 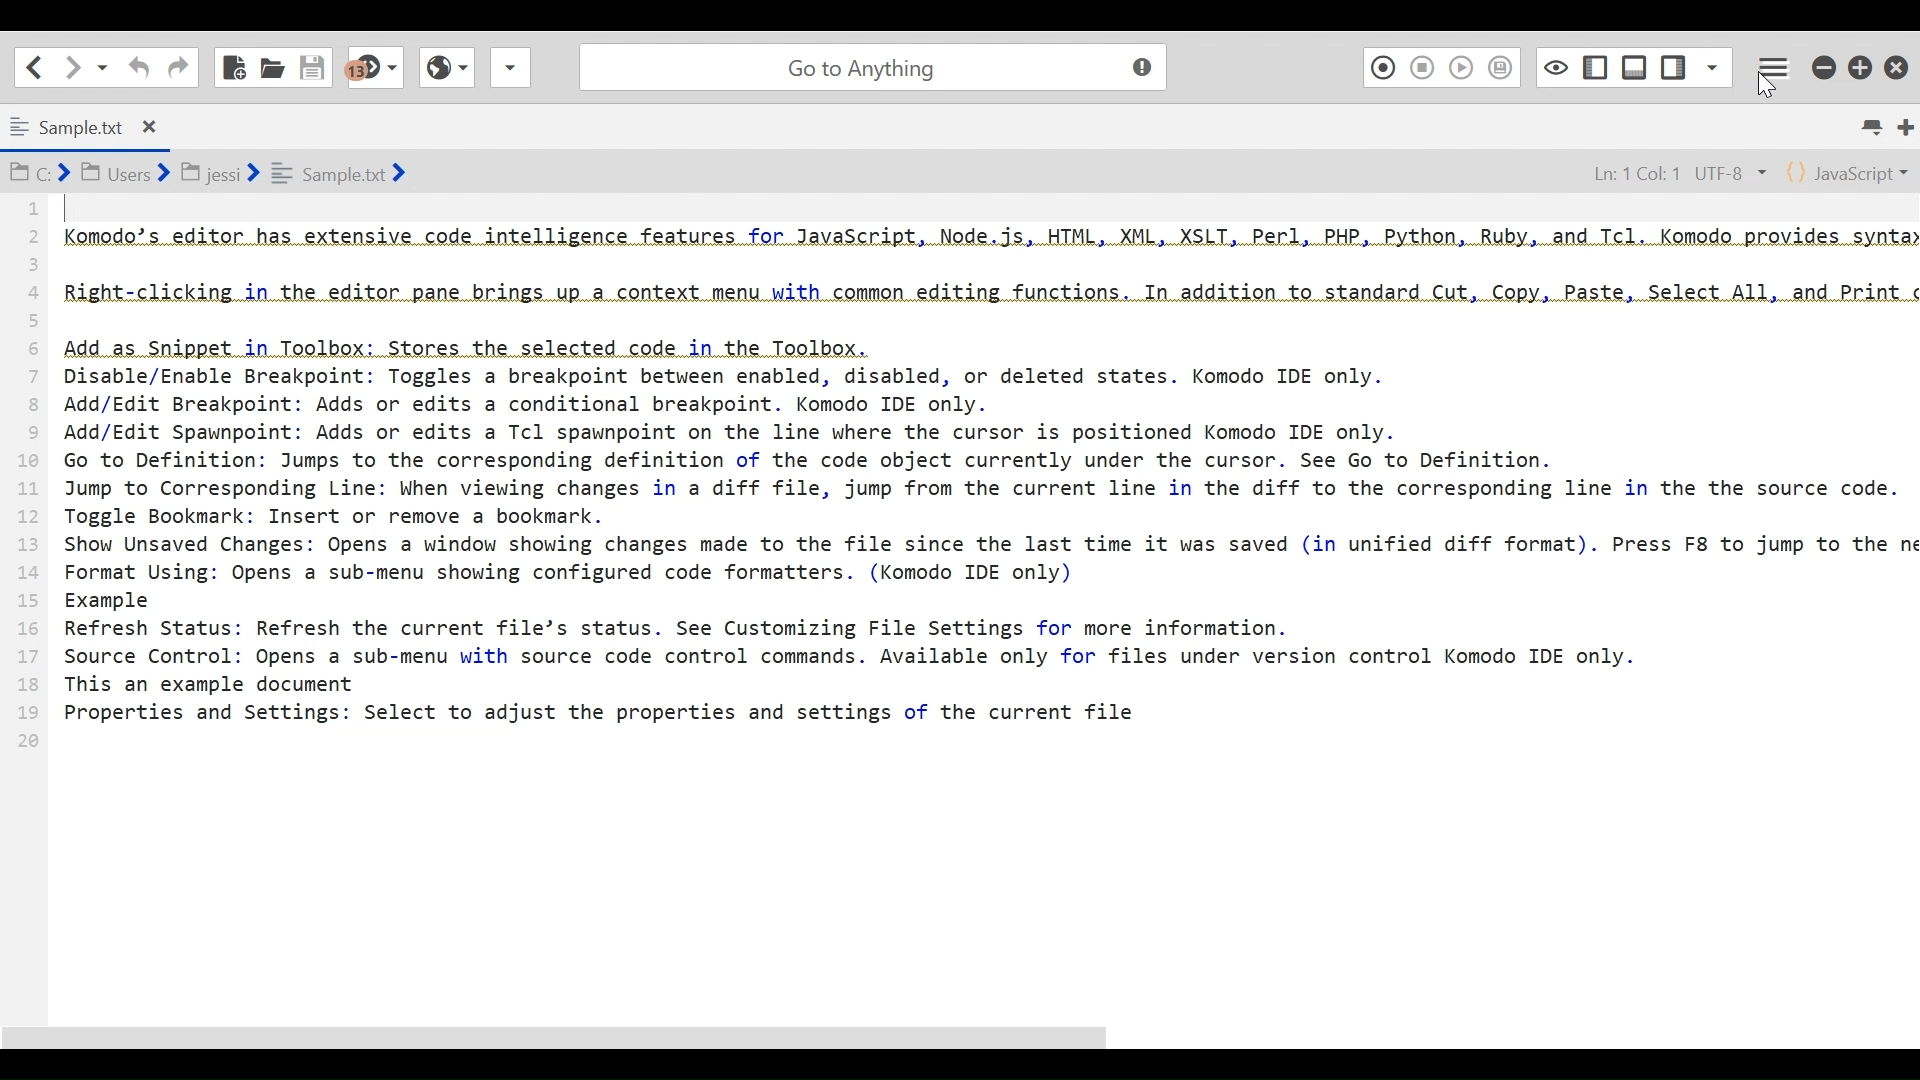 What do you see at coordinates (34, 66) in the screenshot?
I see `Go back one location` at bounding box center [34, 66].